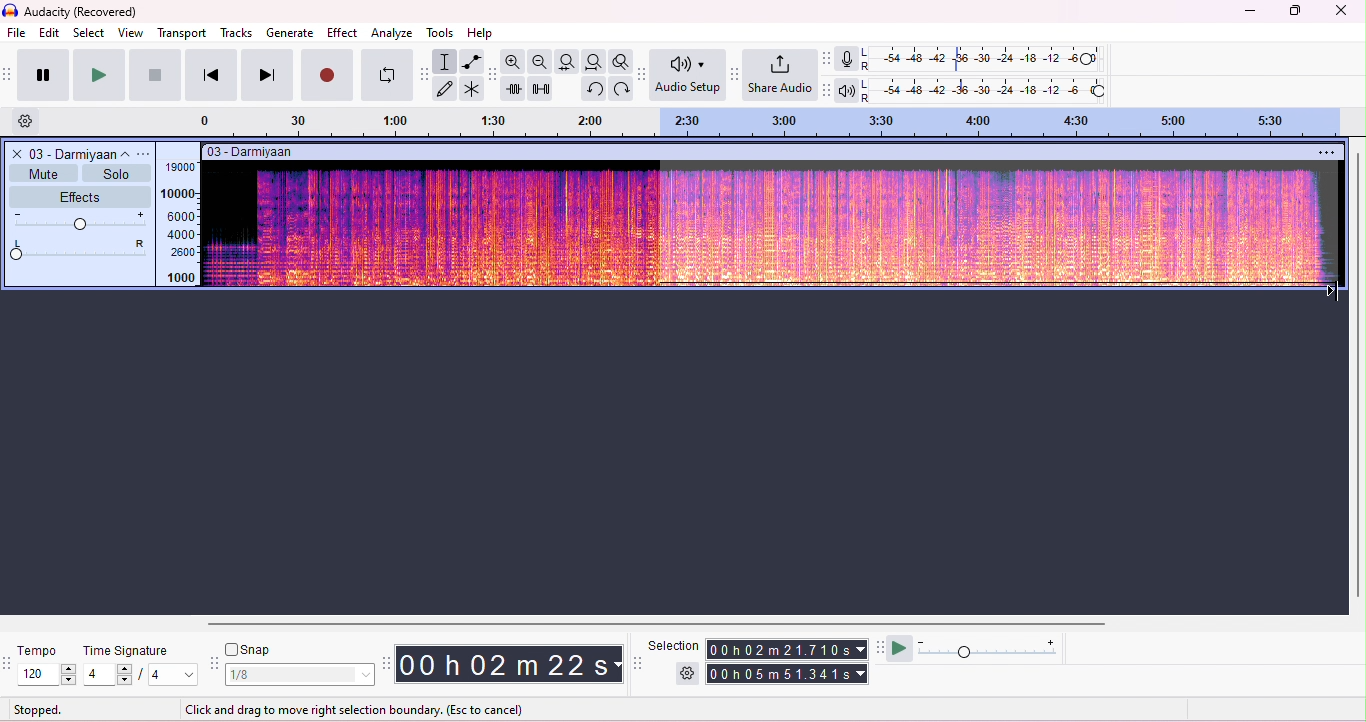 The width and height of the screenshot is (1366, 722). I want to click on snap, so click(250, 651).